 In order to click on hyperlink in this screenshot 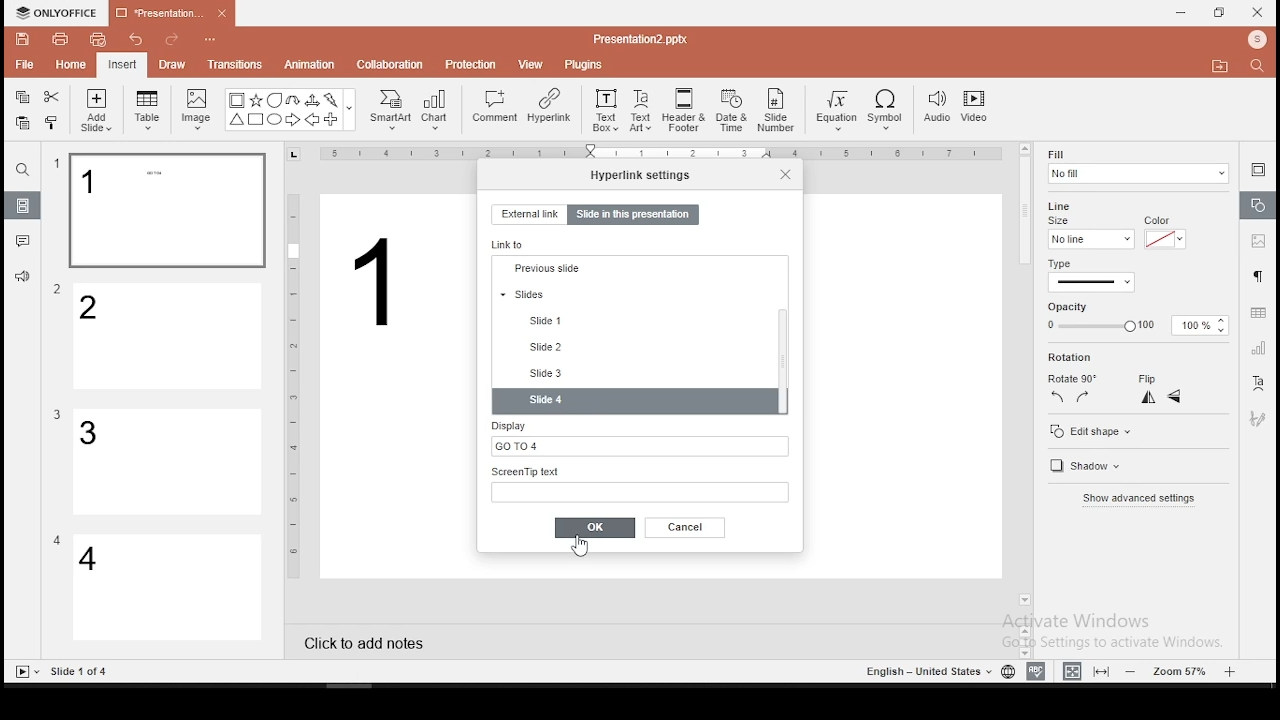, I will do `click(548, 105)`.